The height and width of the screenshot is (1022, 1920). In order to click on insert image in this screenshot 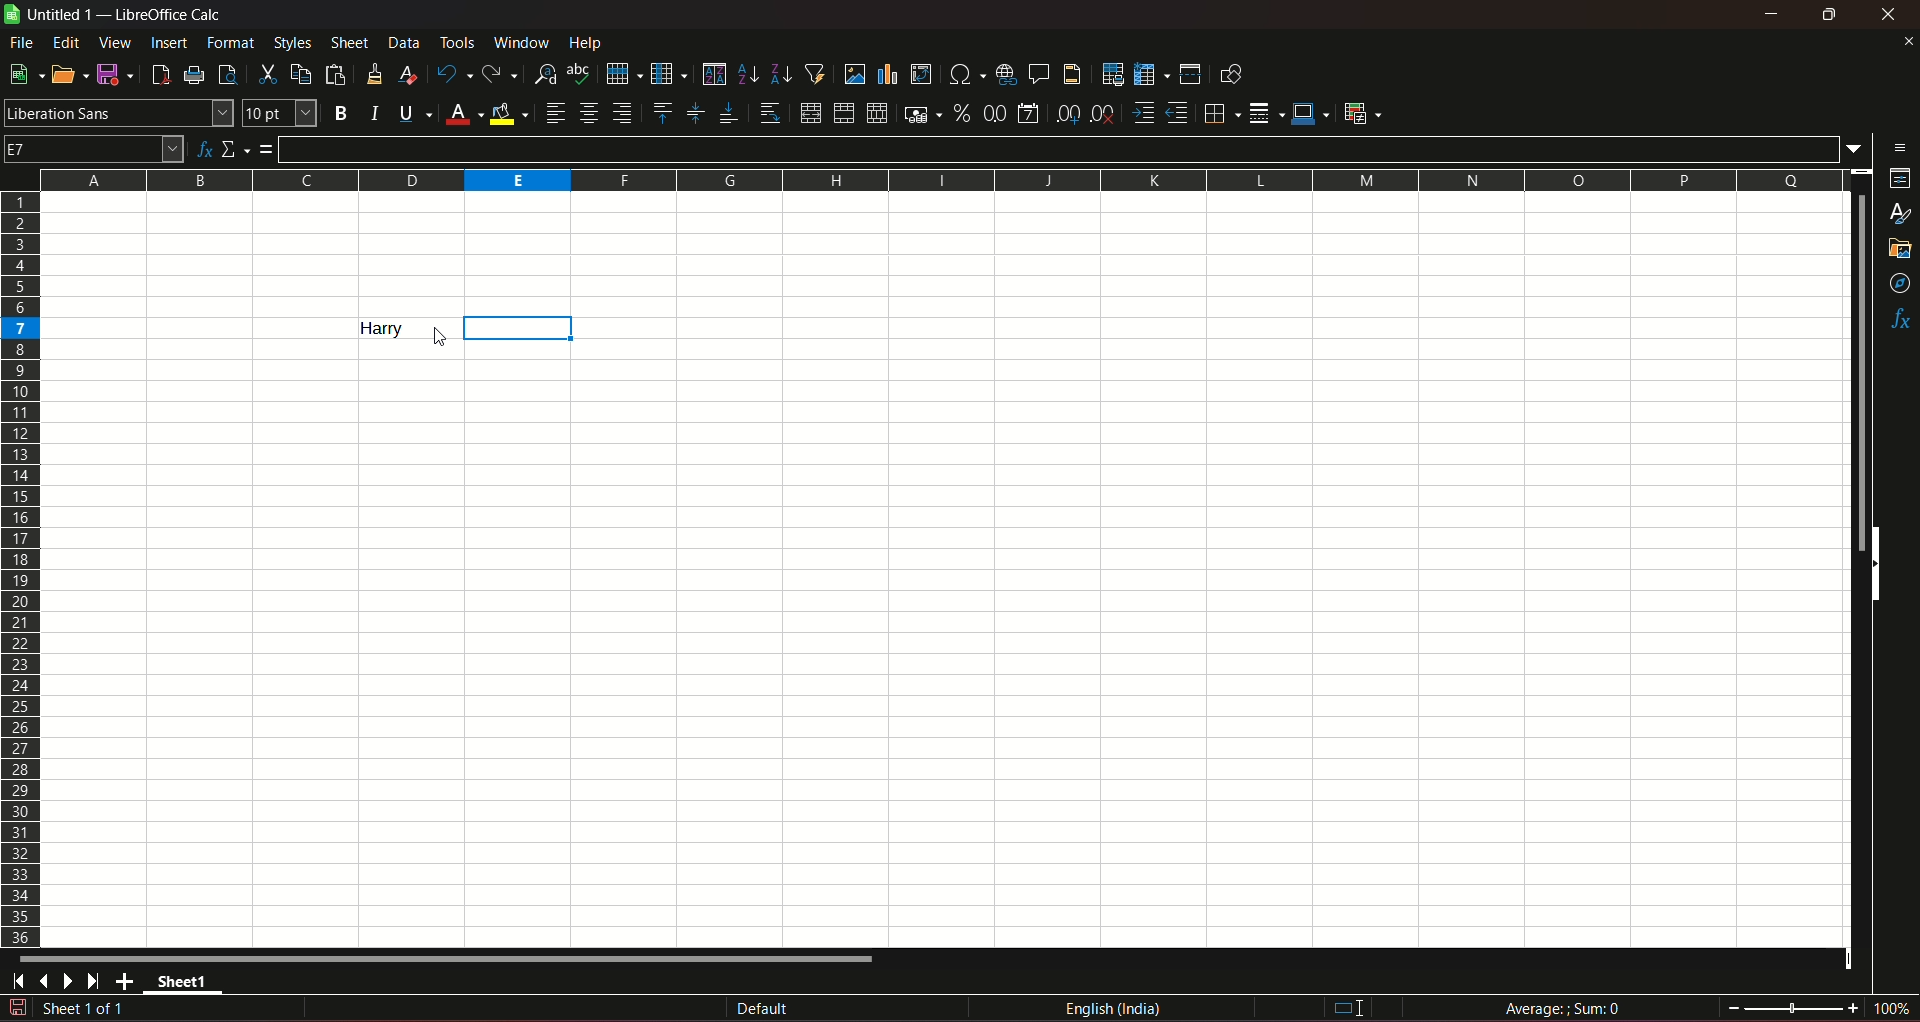, I will do `click(854, 74)`.